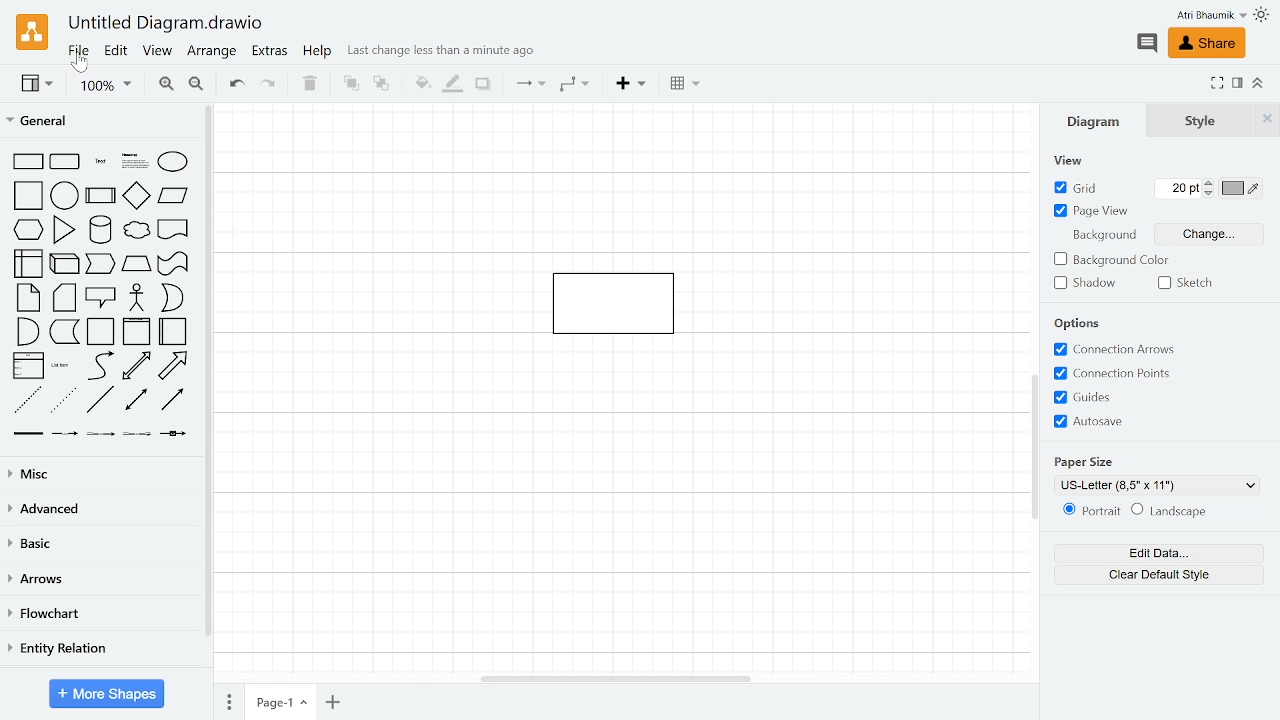 The width and height of the screenshot is (1280, 720). What do you see at coordinates (1084, 187) in the screenshot?
I see `Grid` at bounding box center [1084, 187].